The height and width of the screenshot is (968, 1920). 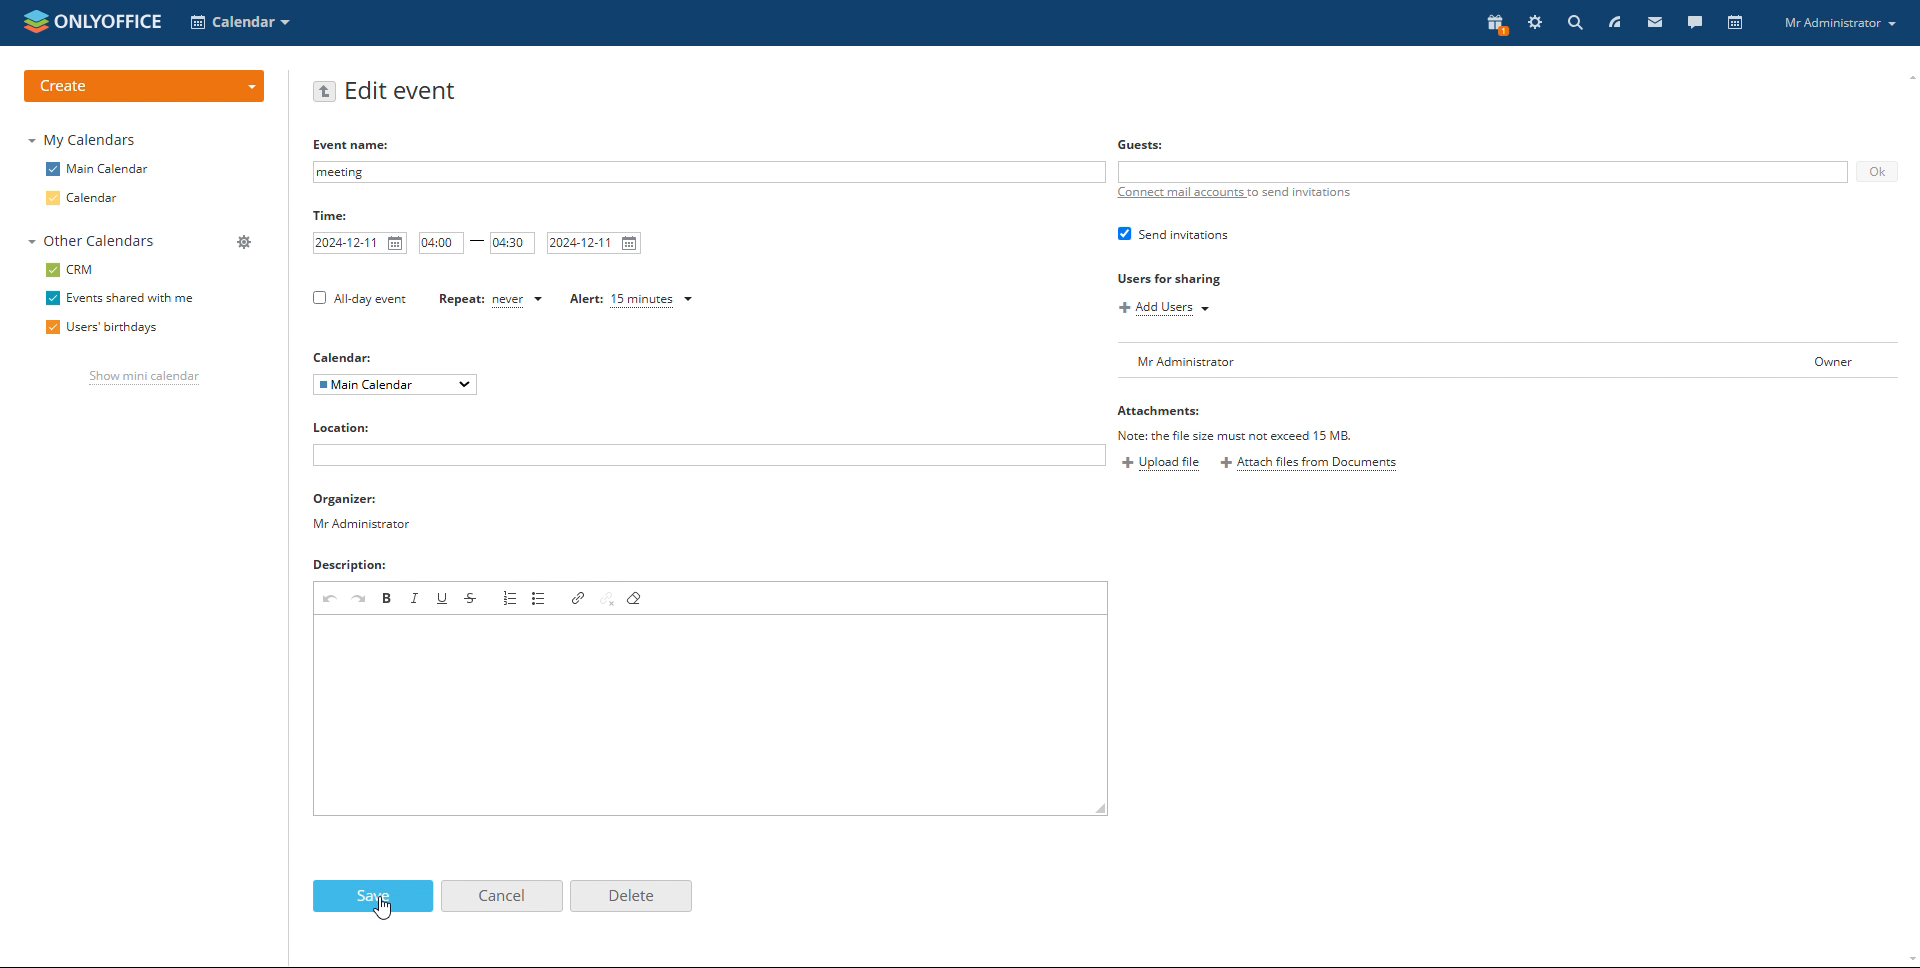 I want to click on upload files, so click(x=1161, y=464).